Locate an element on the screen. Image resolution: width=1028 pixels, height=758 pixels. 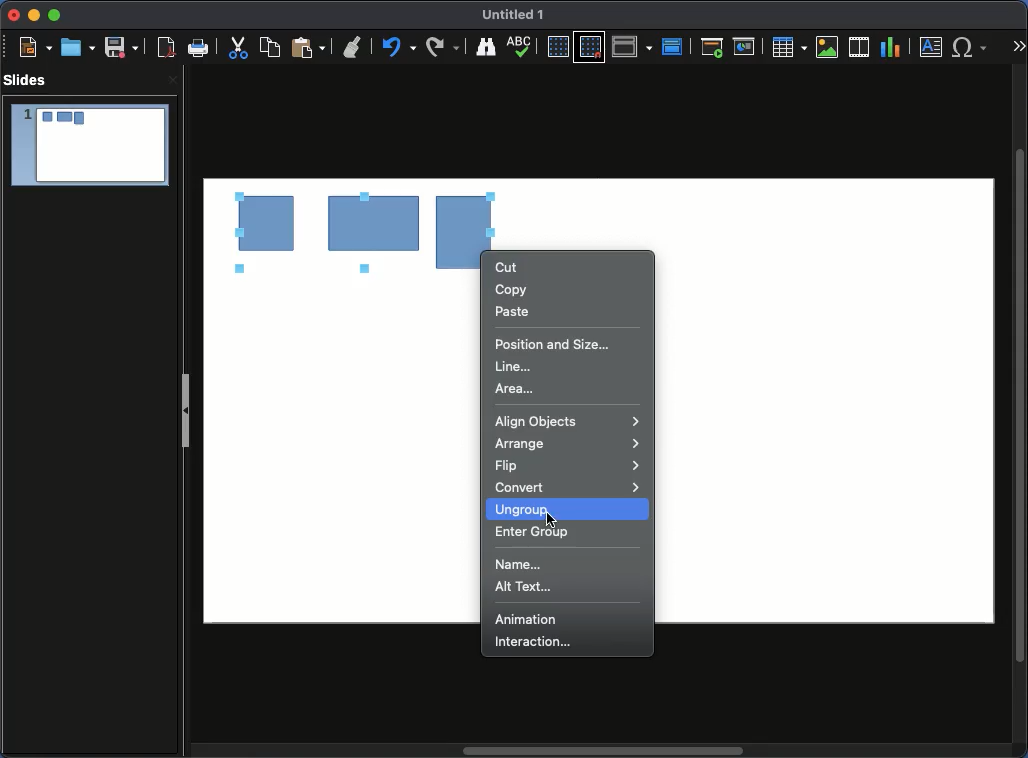
Display views is located at coordinates (632, 46).